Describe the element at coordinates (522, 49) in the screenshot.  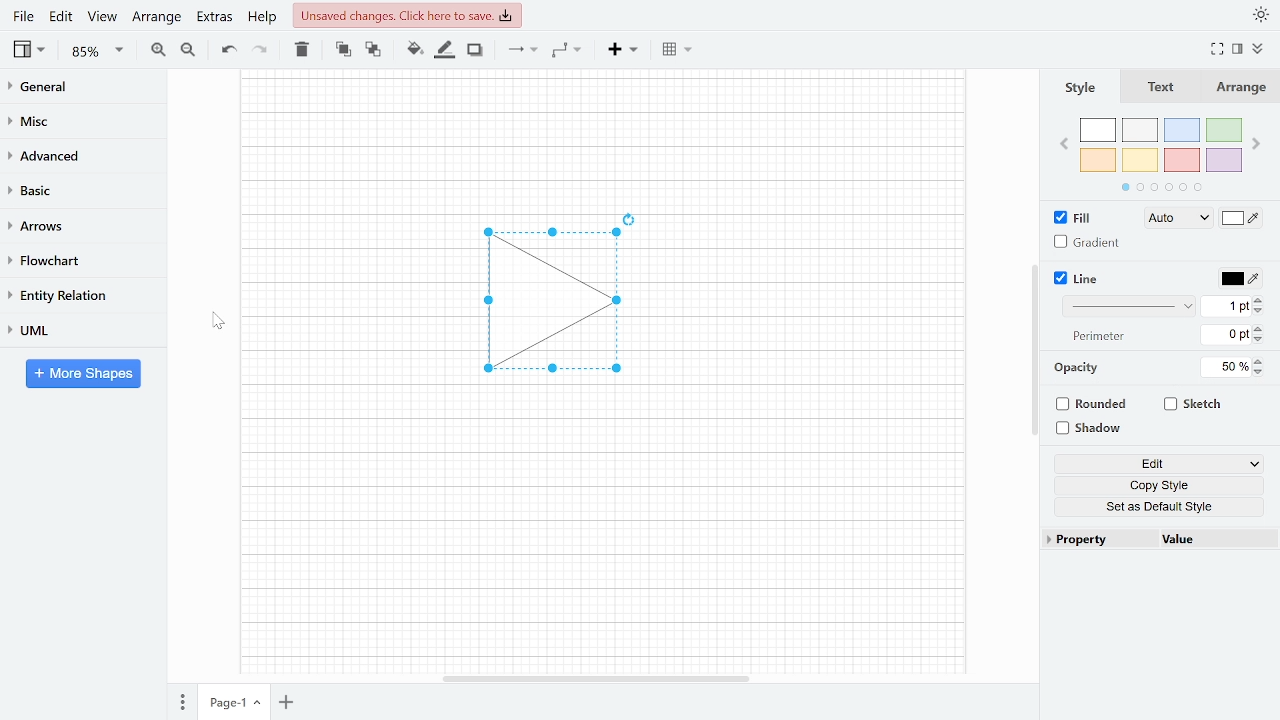
I see `Connection` at that location.